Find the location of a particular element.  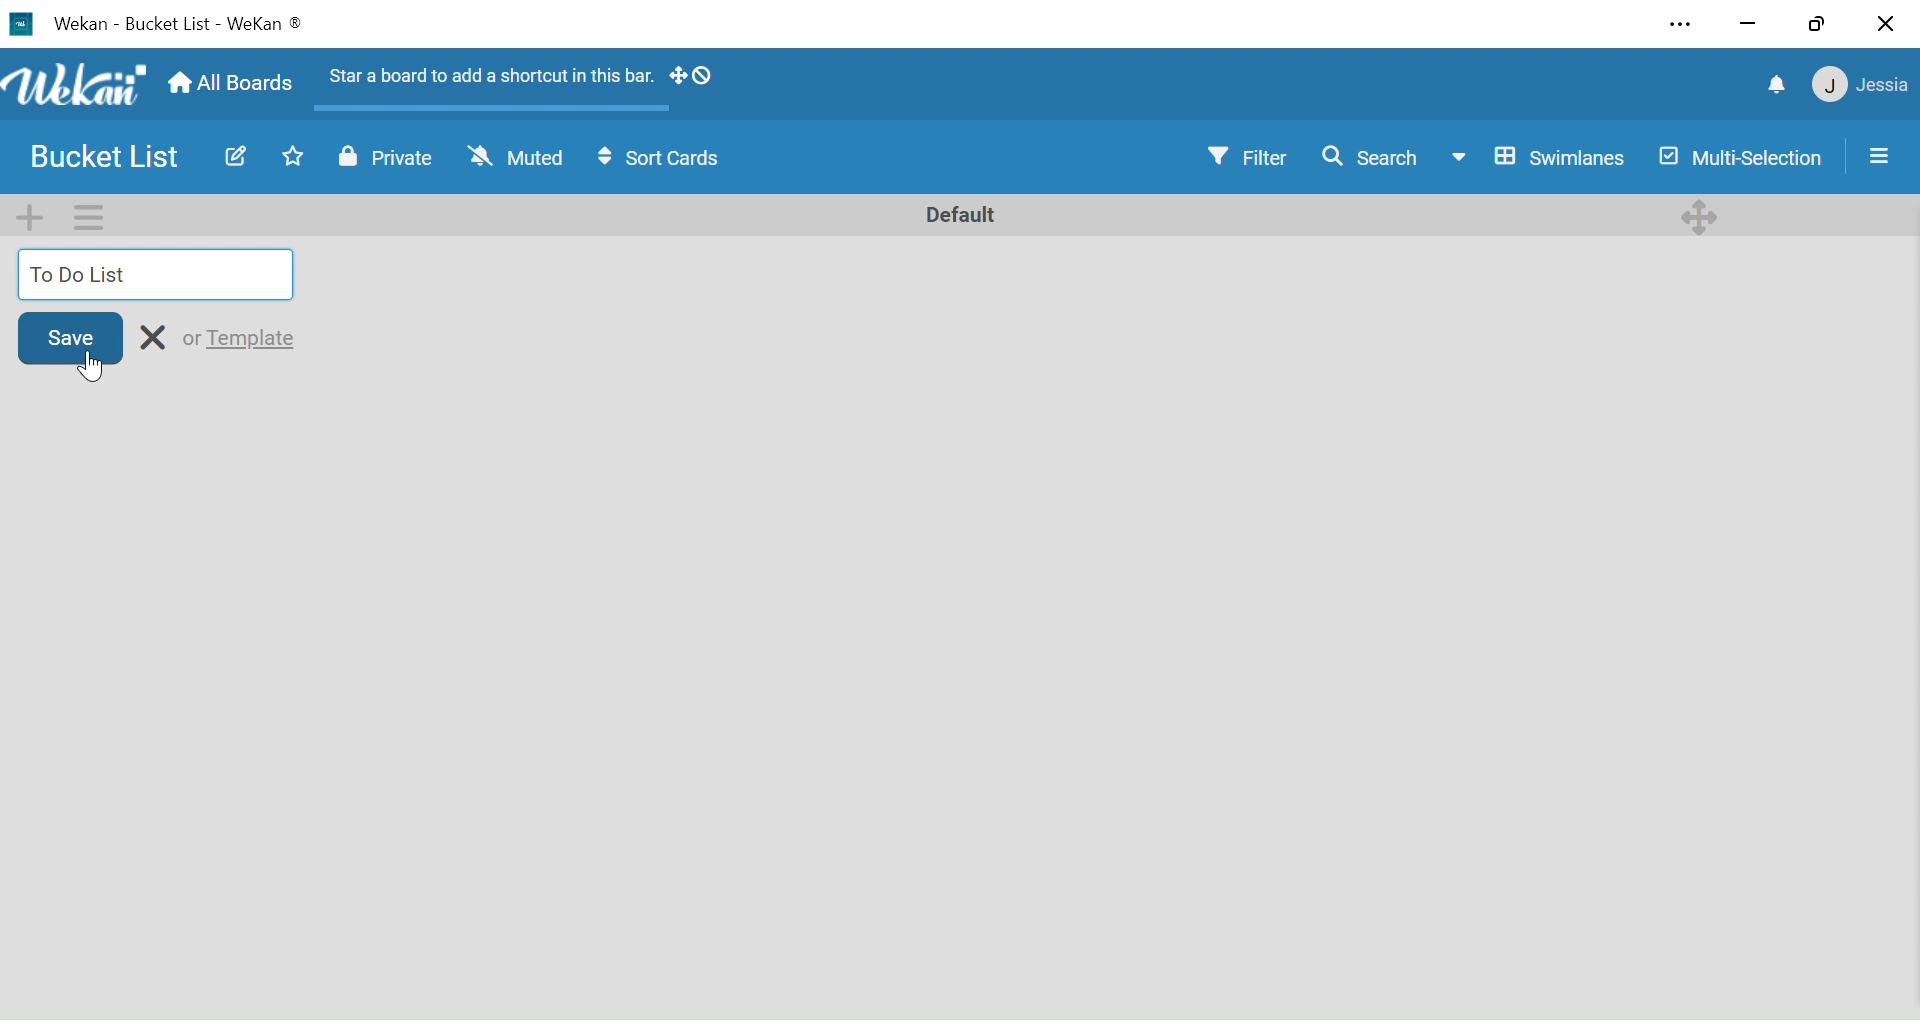

Add list is located at coordinates (158, 274).